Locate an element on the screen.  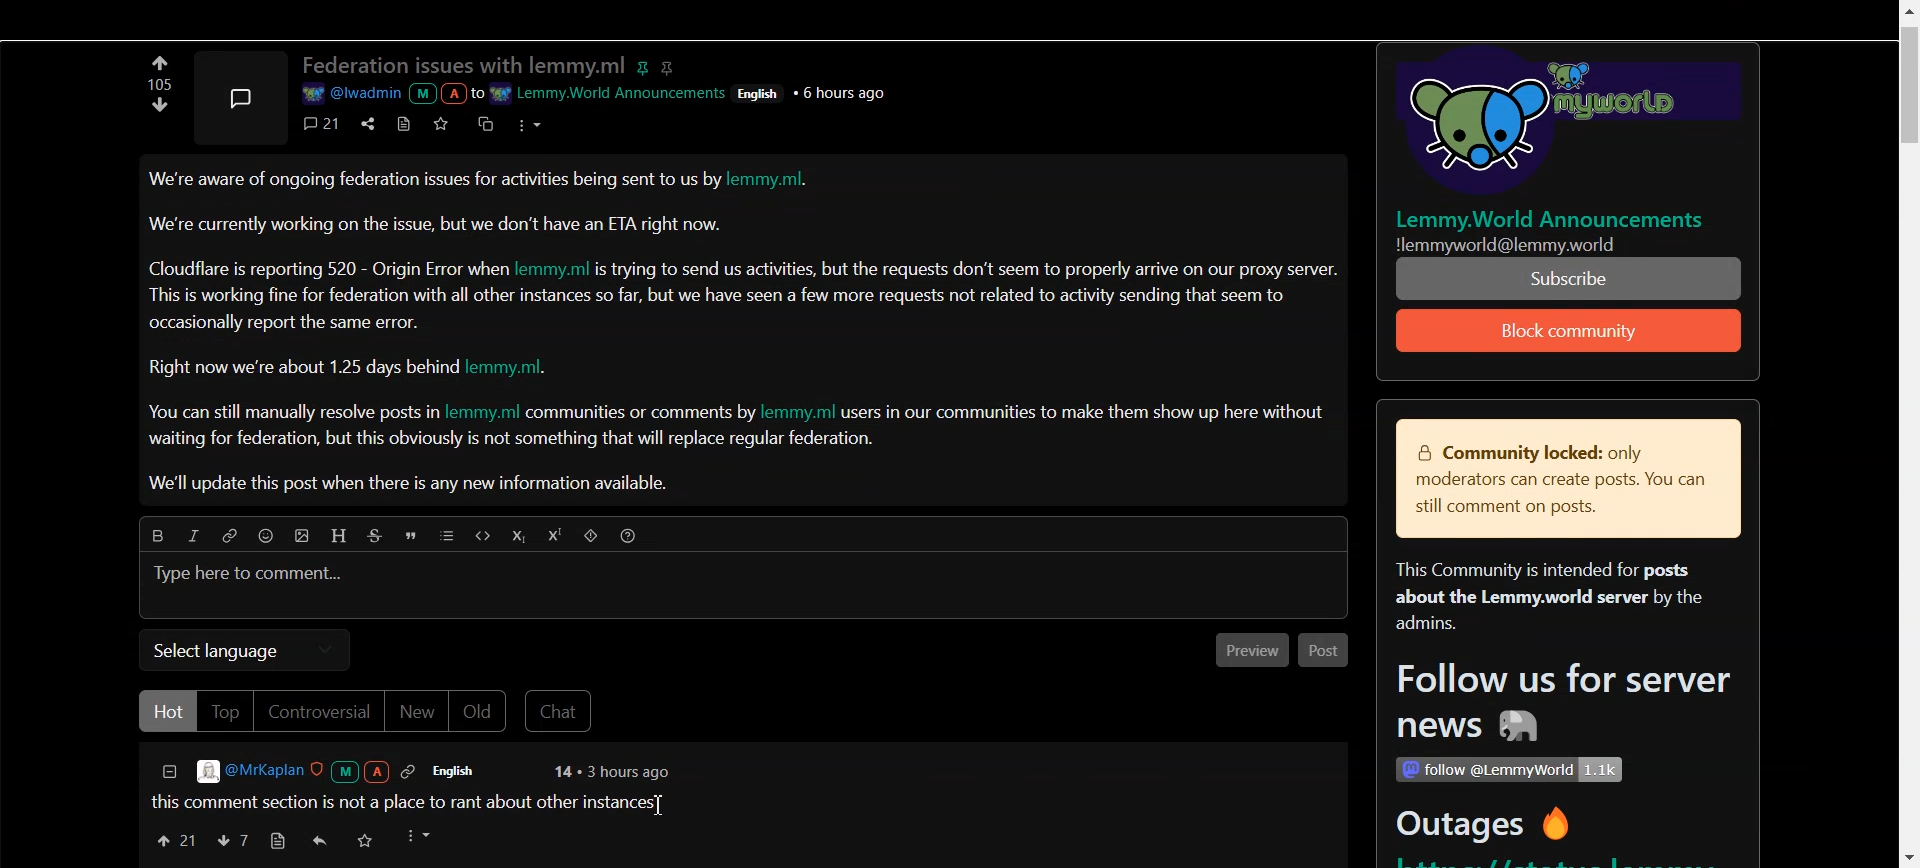
& Community locked: only
moderators can create posts. You can
still comment on posts. is located at coordinates (1554, 481).